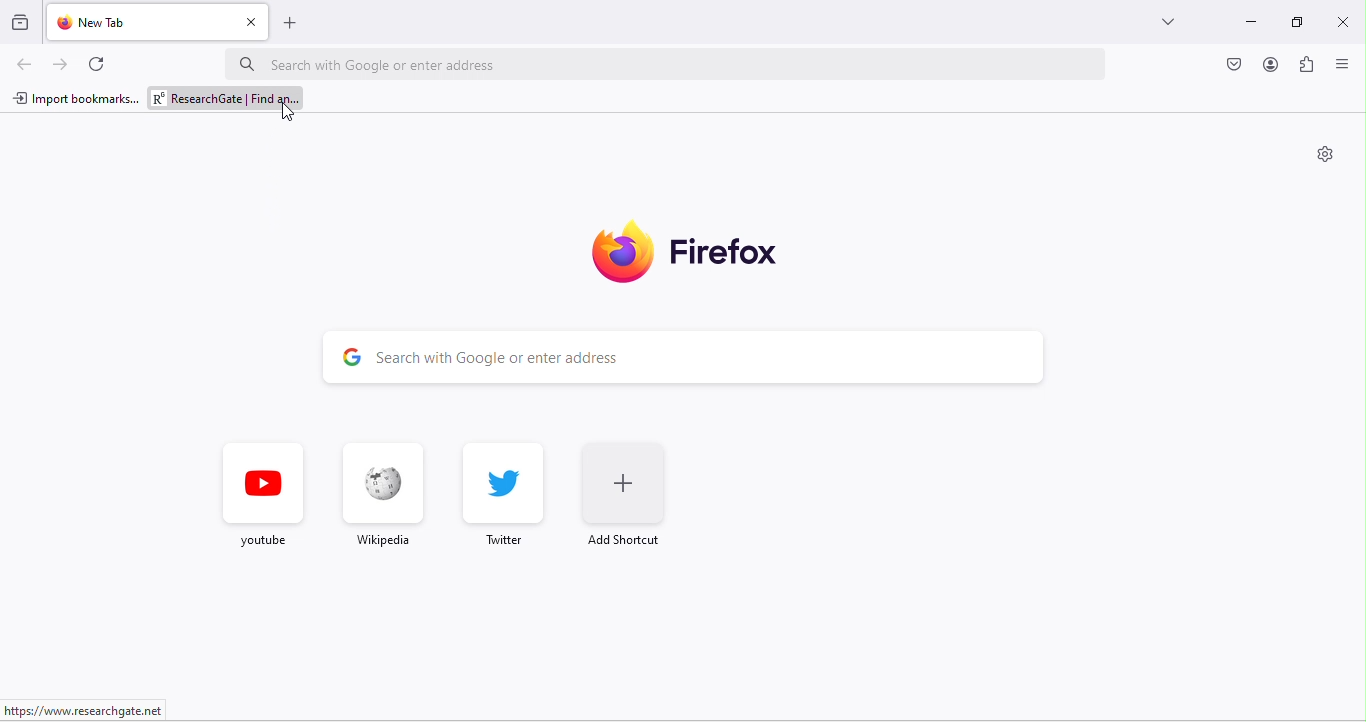  What do you see at coordinates (1291, 23) in the screenshot?
I see `maximize` at bounding box center [1291, 23].